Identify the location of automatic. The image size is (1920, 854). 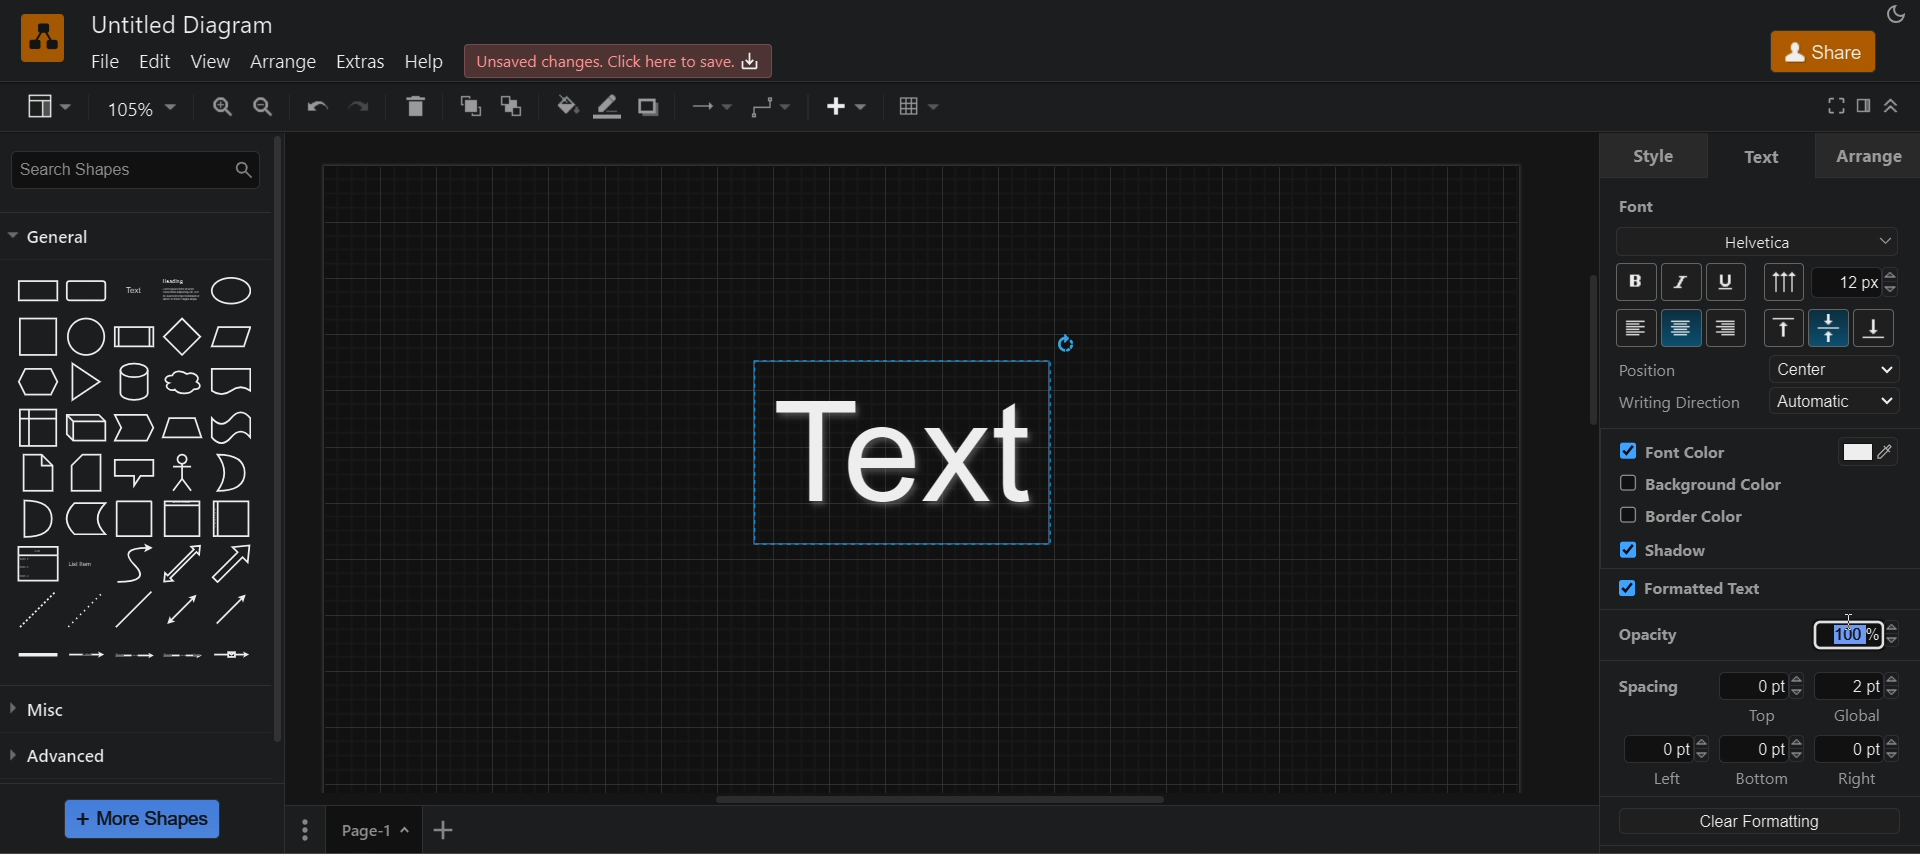
(1838, 401).